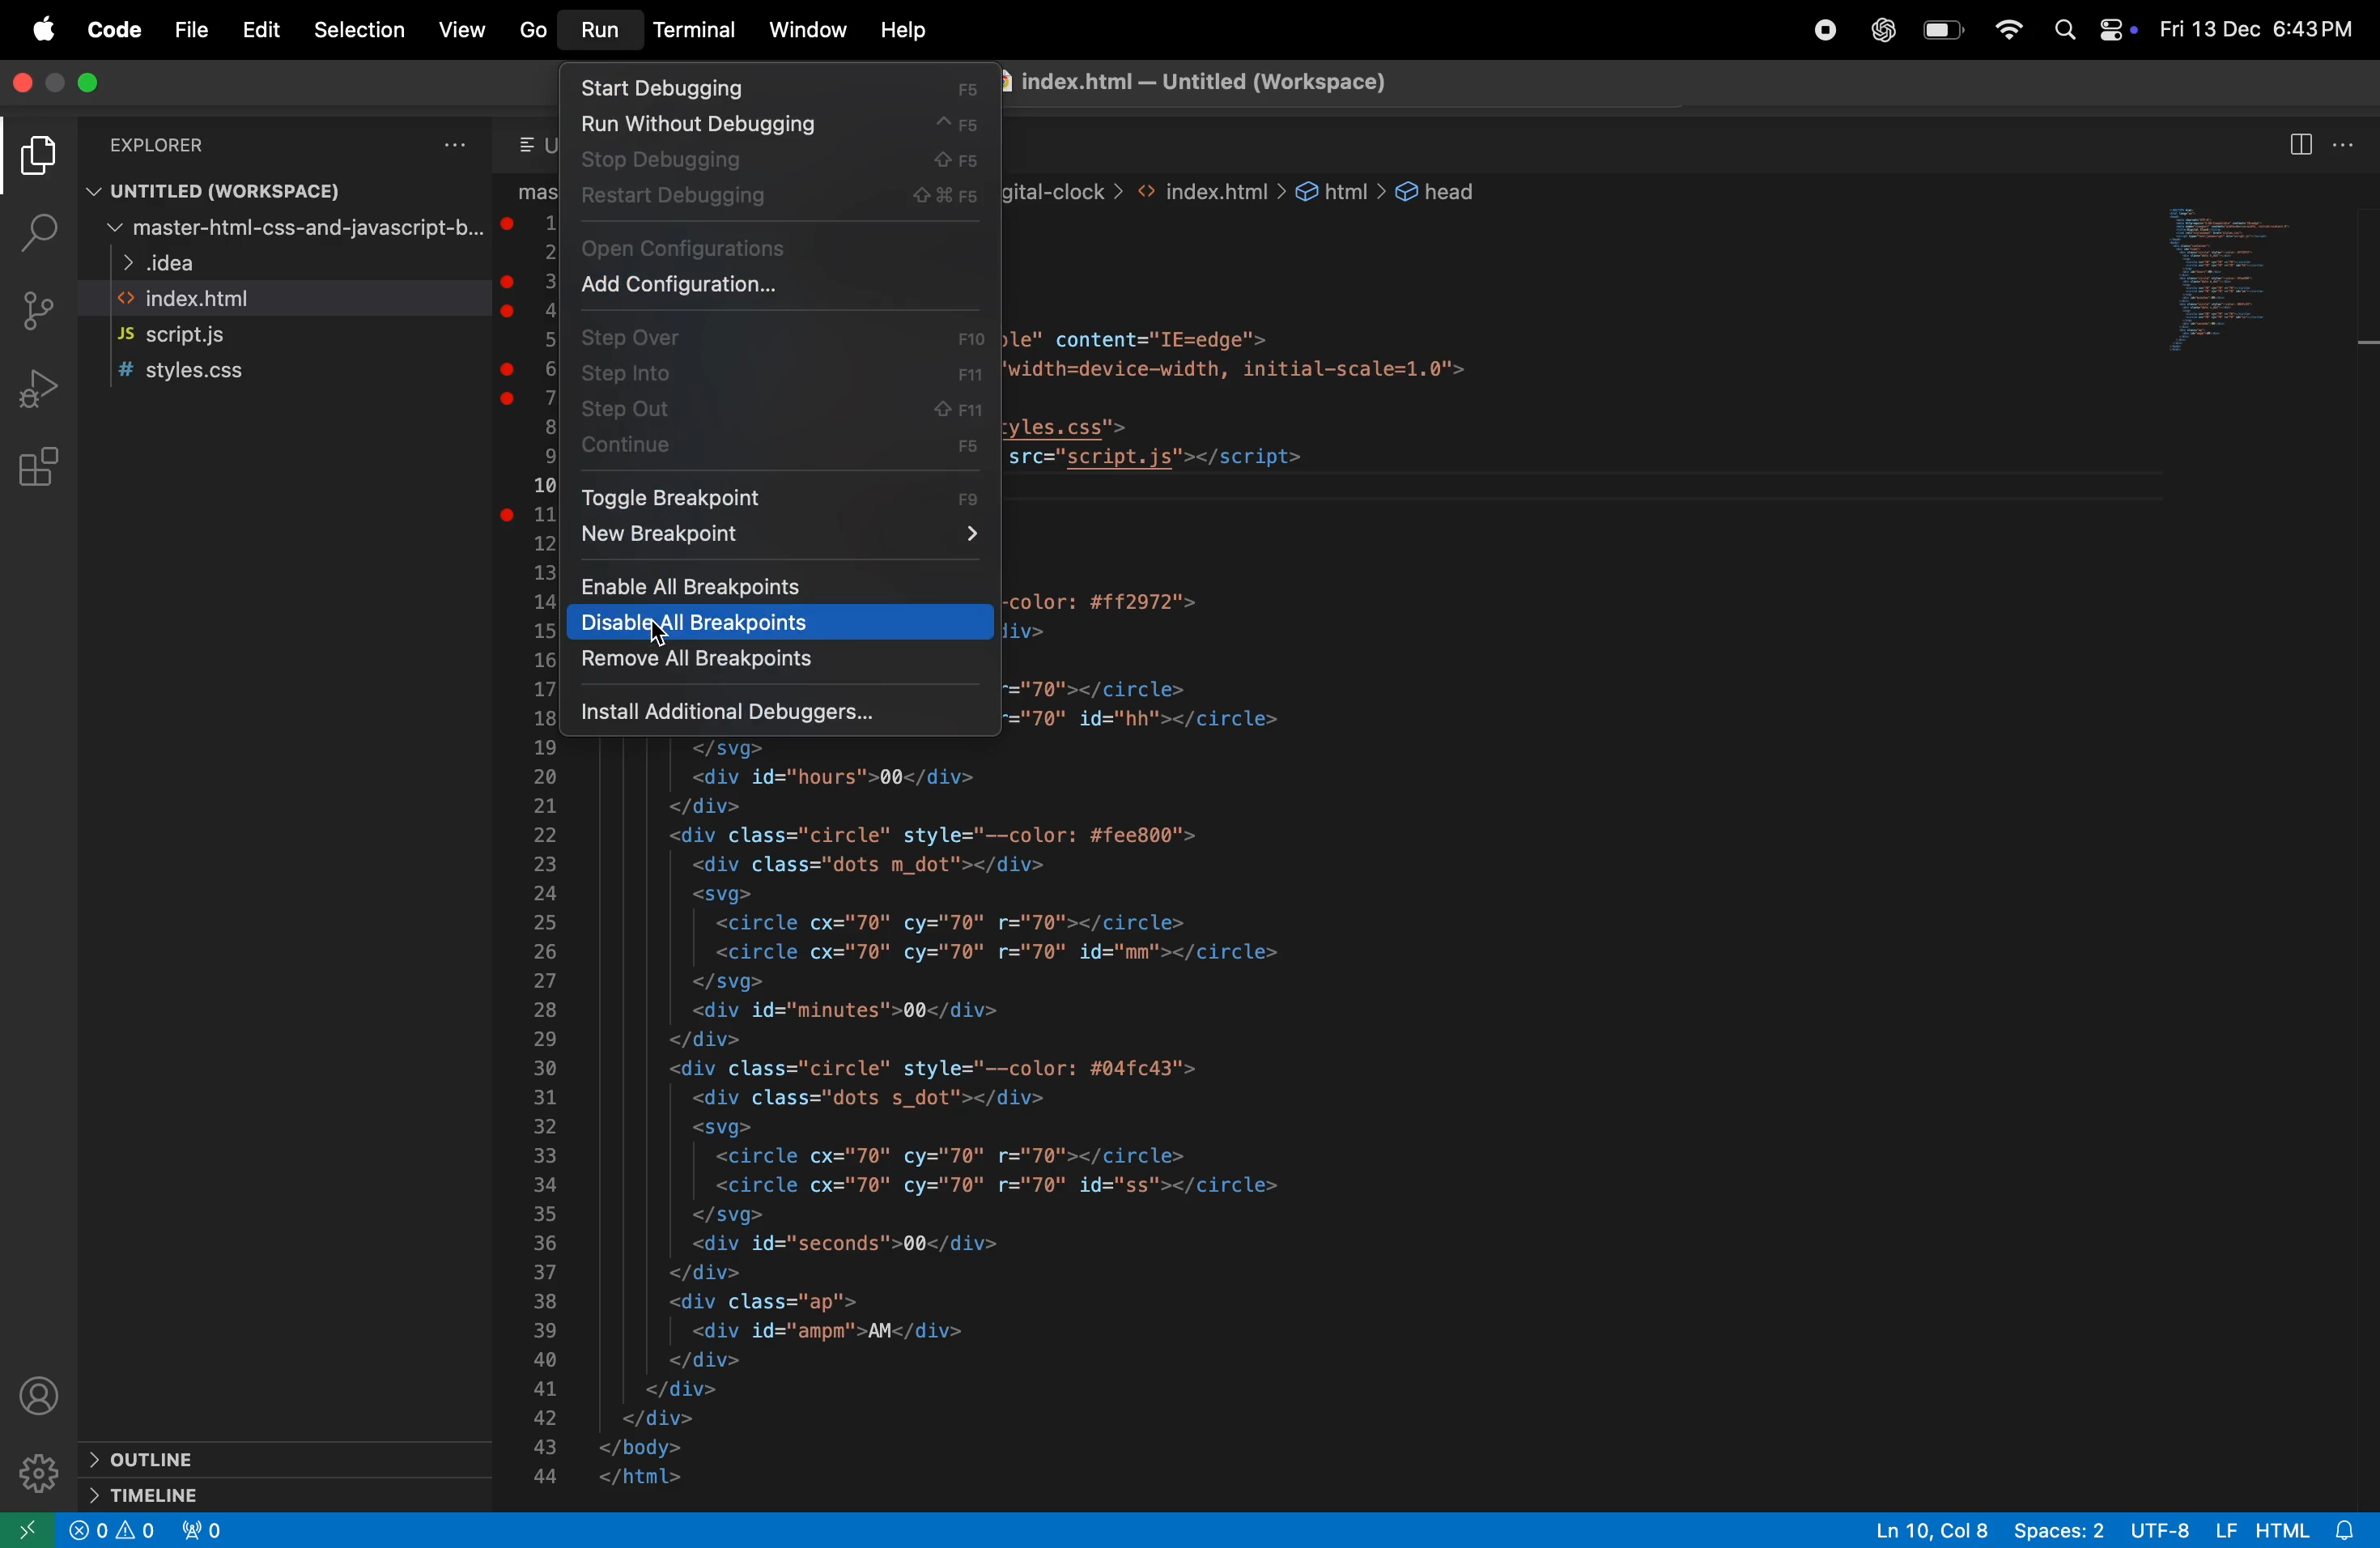  I want to click on Script.js, so click(192, 338).